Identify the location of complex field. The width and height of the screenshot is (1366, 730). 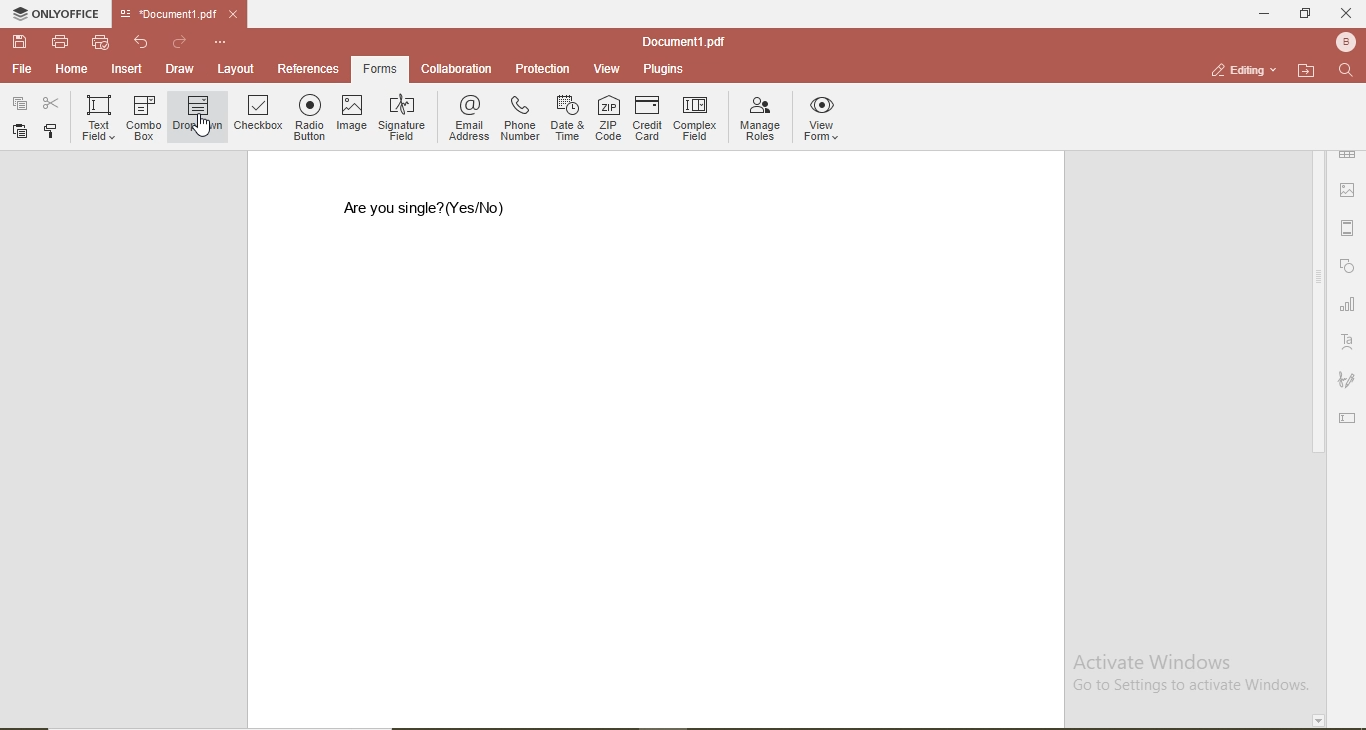
(695, 120).